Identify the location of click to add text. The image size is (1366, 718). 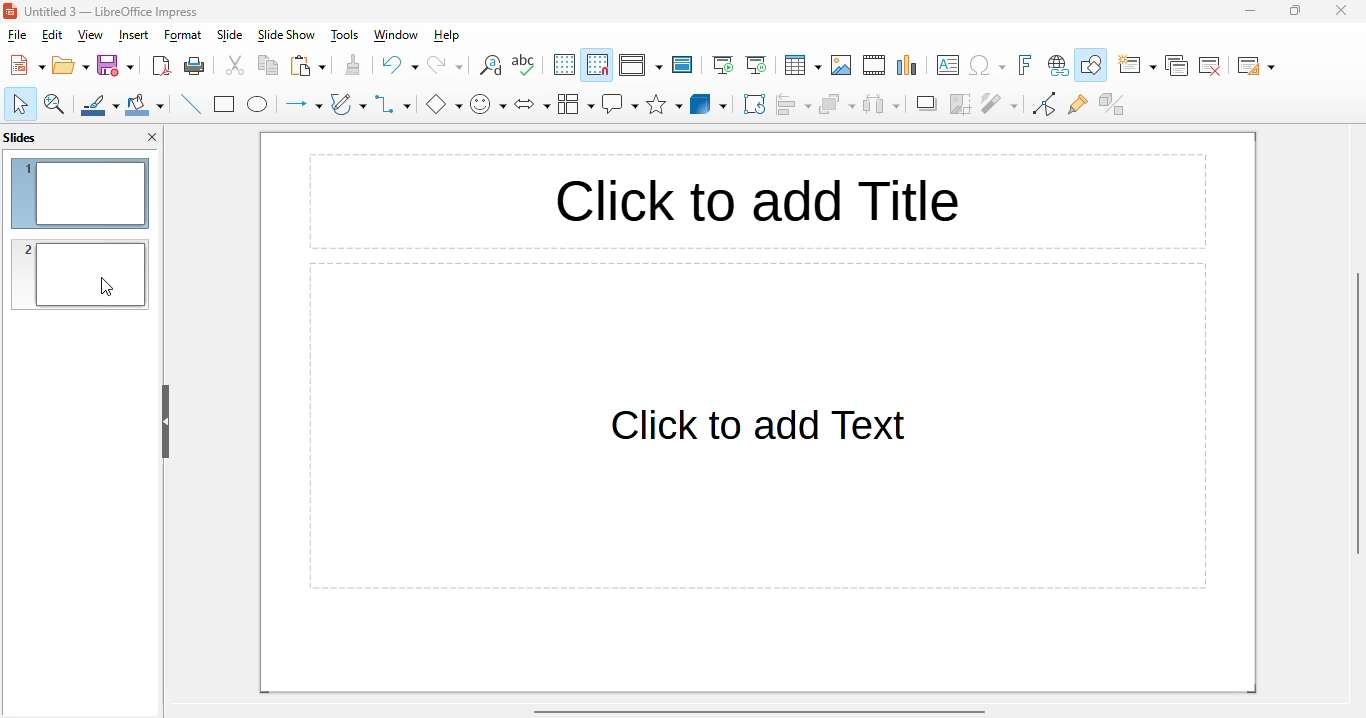
(756, 426).